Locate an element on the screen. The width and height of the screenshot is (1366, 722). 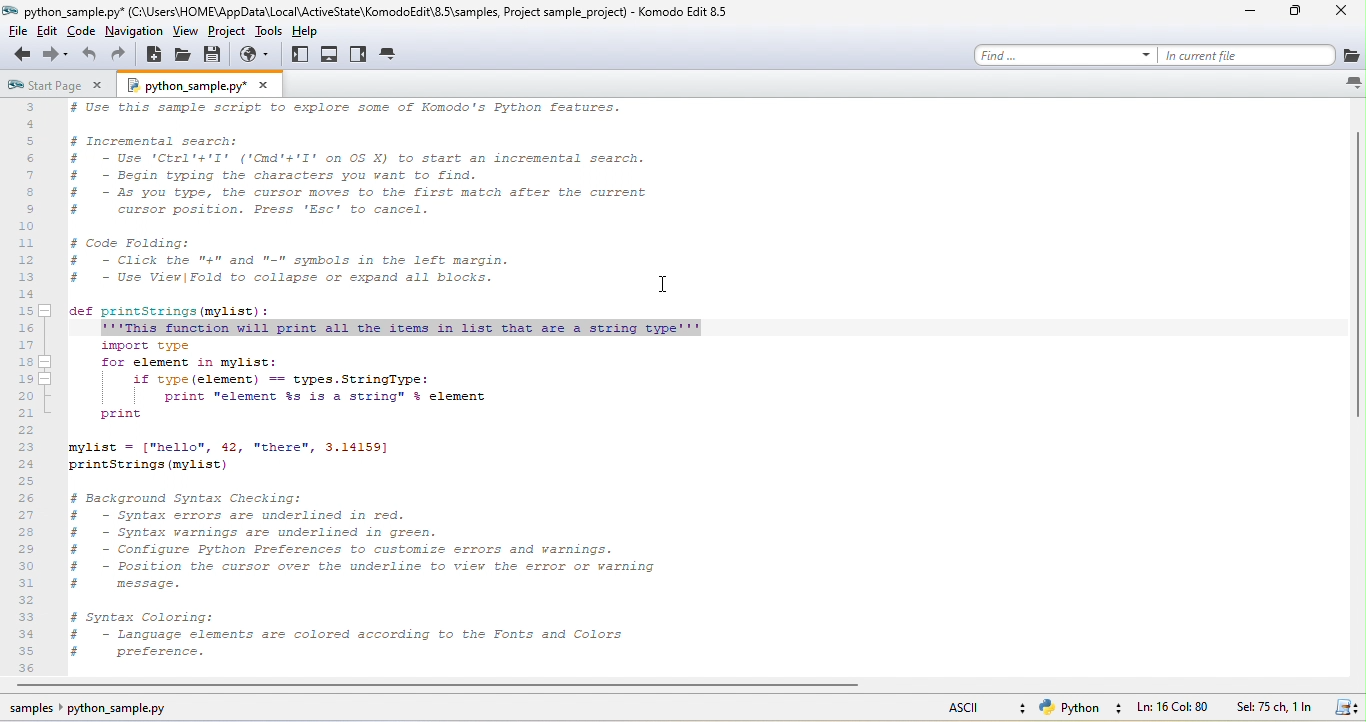
save is located at coordinates (217, 55).